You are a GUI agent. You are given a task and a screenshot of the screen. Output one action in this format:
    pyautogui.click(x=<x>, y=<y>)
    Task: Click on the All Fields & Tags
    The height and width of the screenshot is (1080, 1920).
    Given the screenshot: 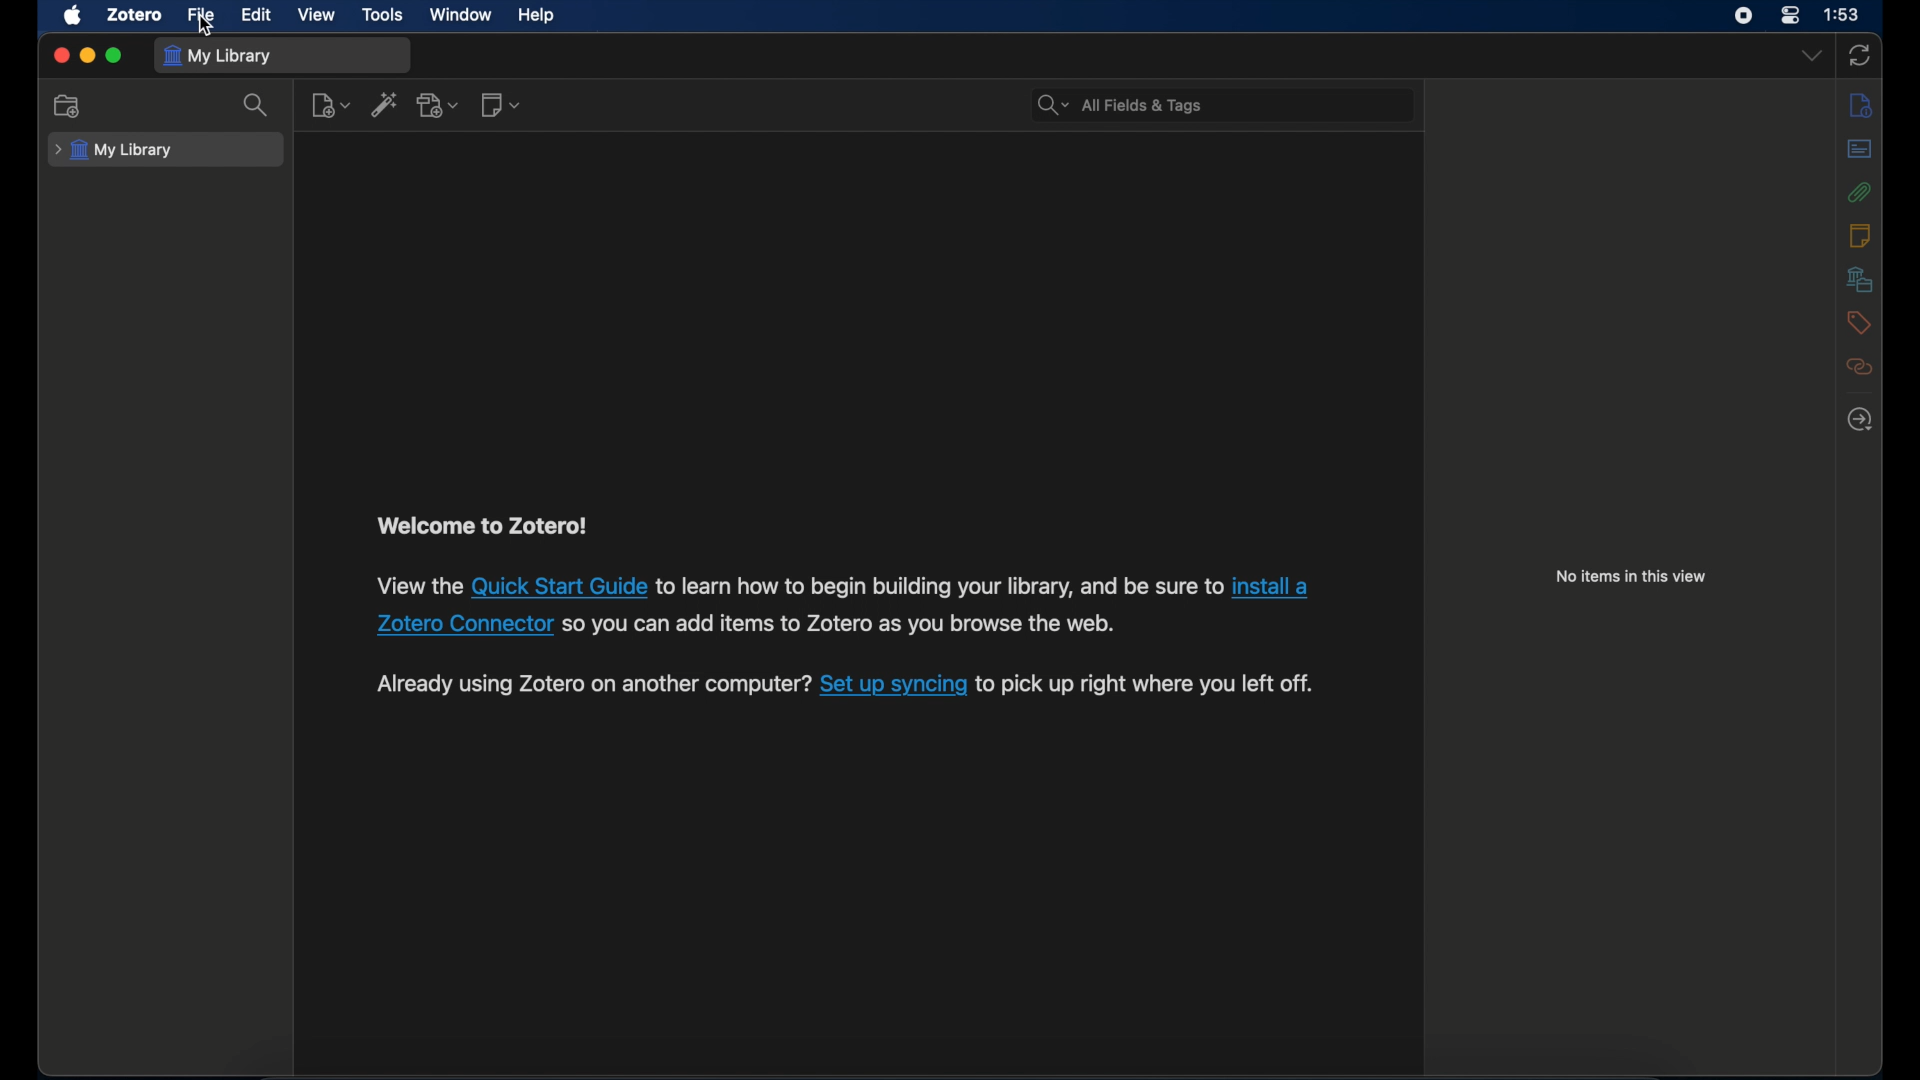 What is the action you would take?
    pyautogui.click(x=1218, y=103)
    